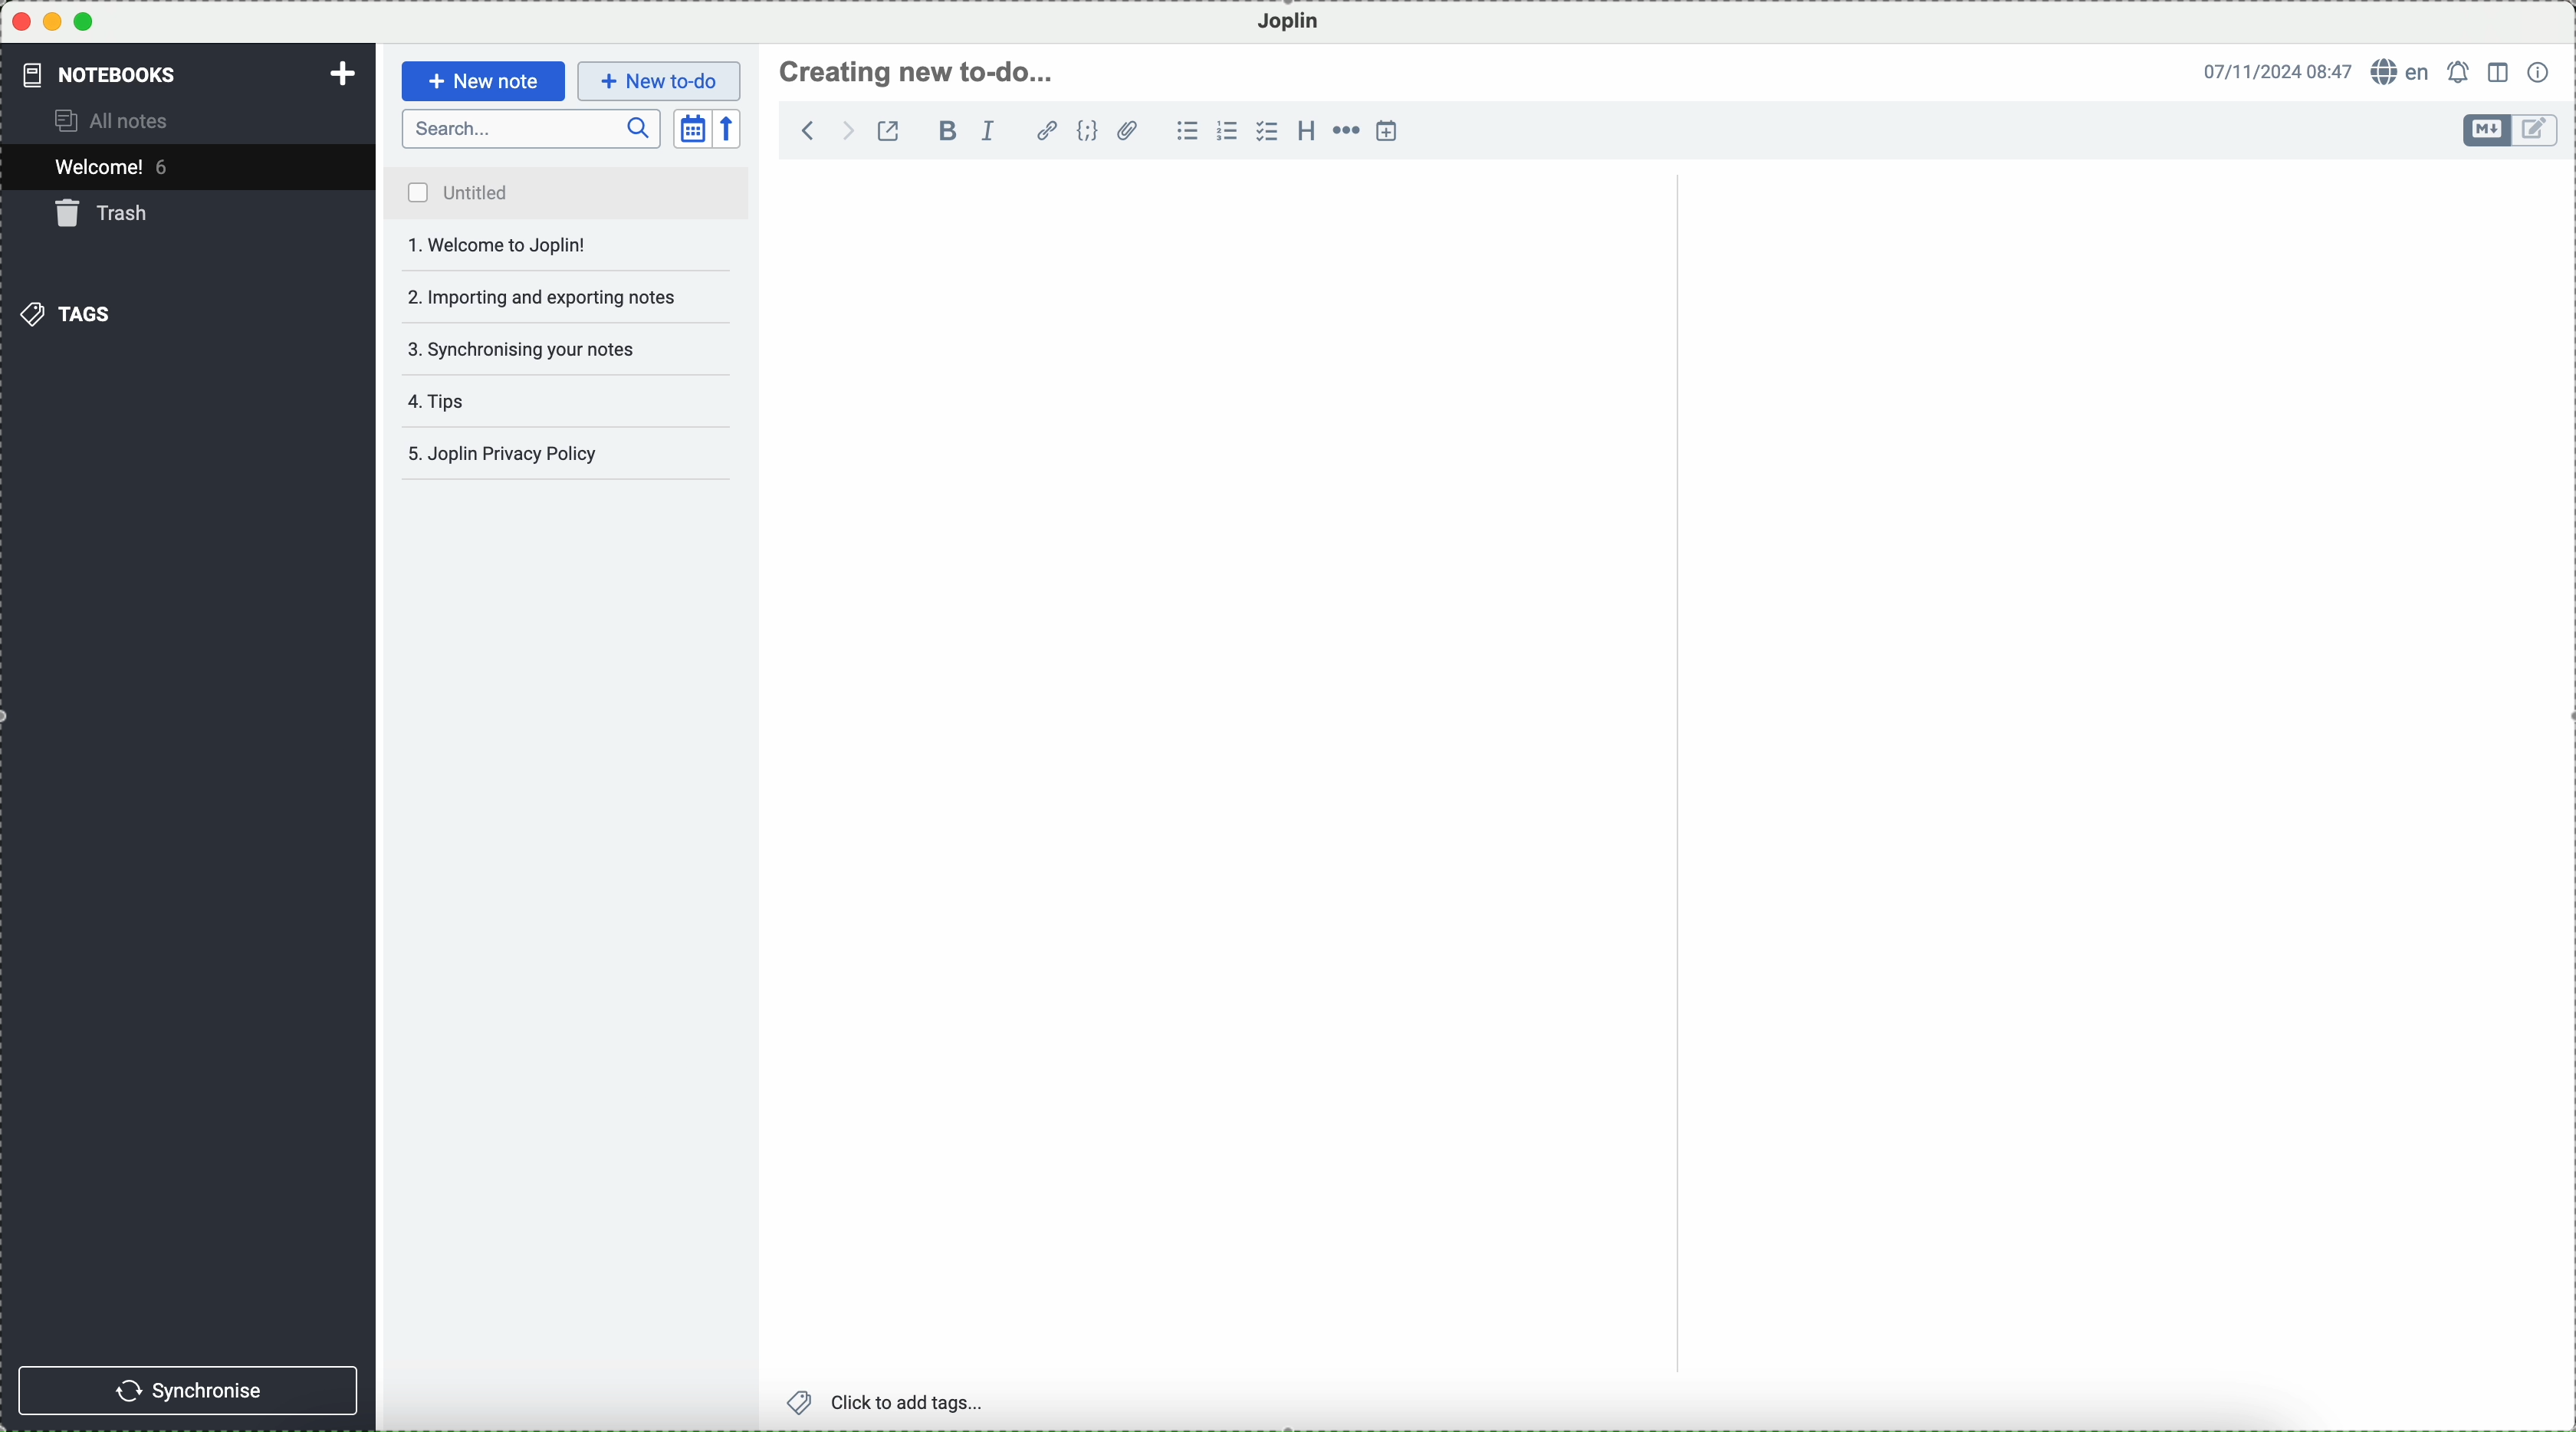  Describe the element at coordinates (2559, 338) in the screenshot. I see `vertical scroll bar` at that location.